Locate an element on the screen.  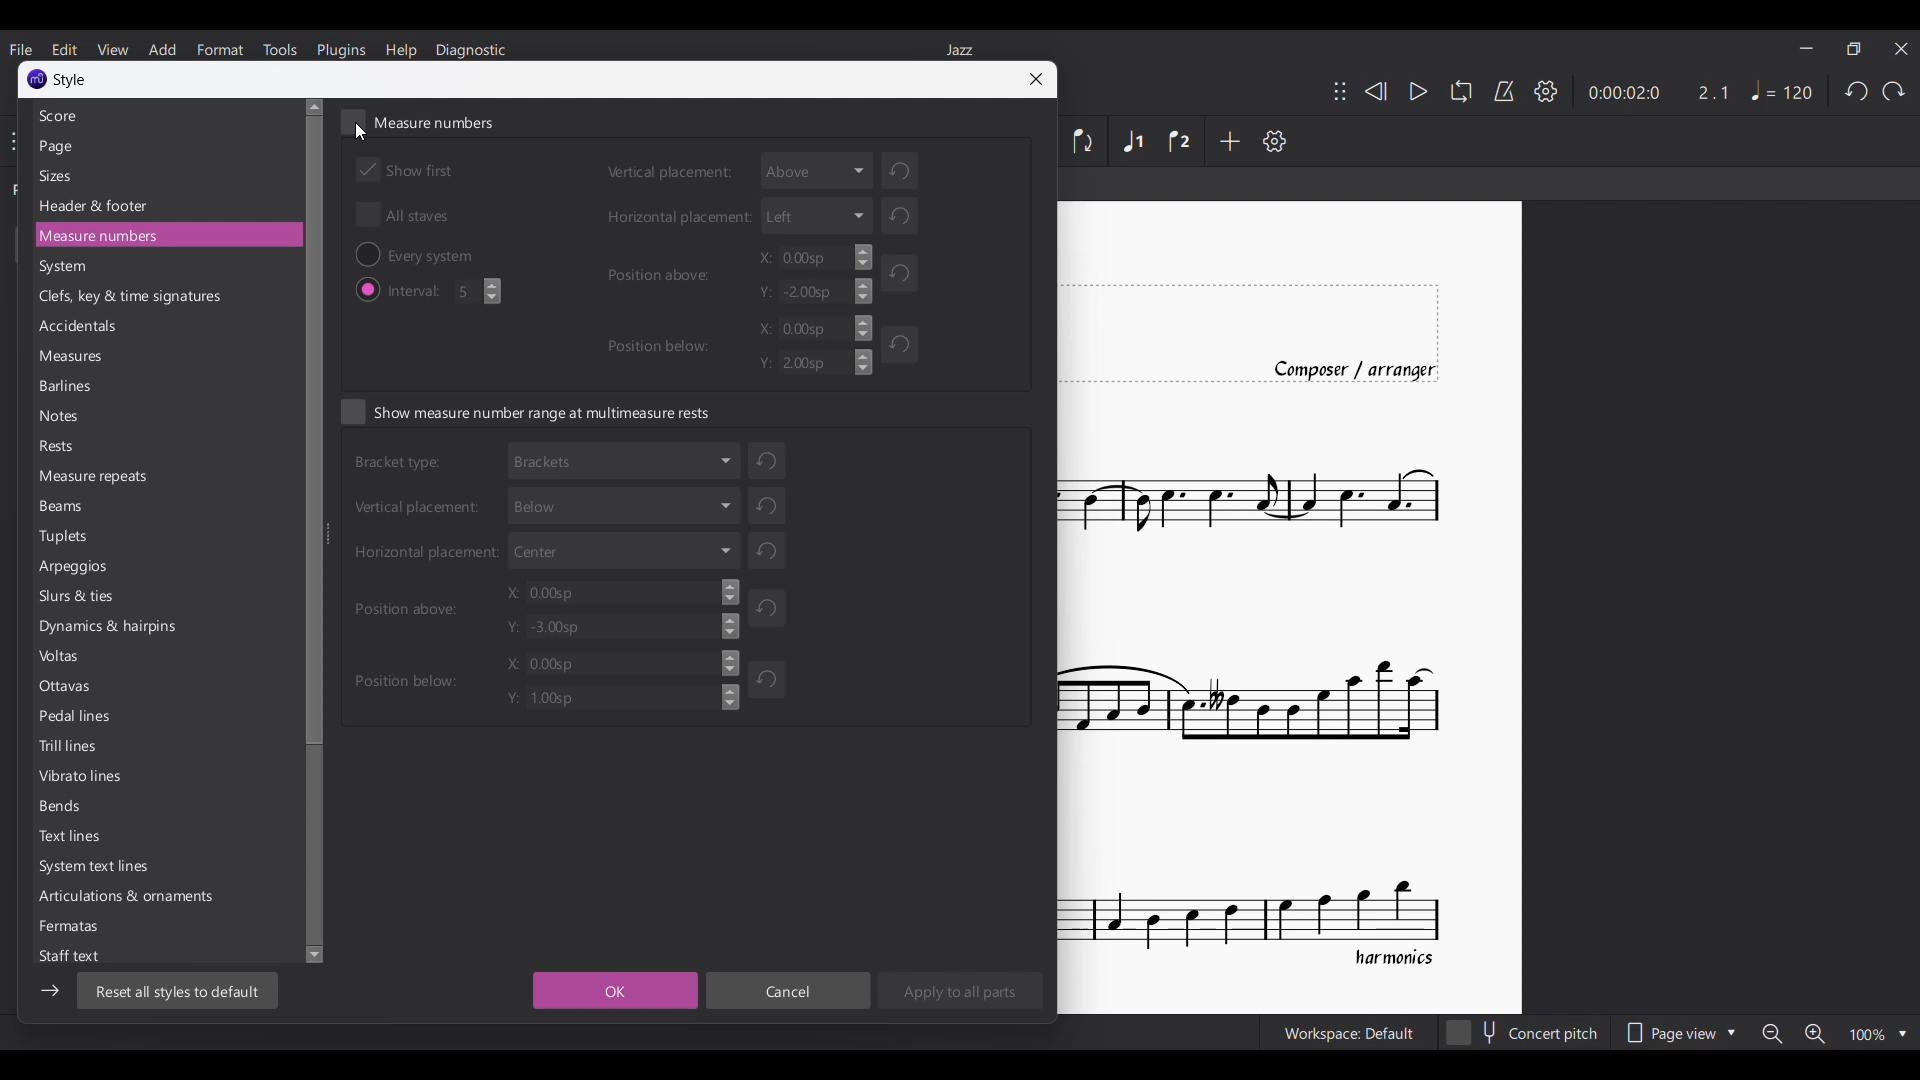
Indicates settings for each is located at coordinates (667, 176).